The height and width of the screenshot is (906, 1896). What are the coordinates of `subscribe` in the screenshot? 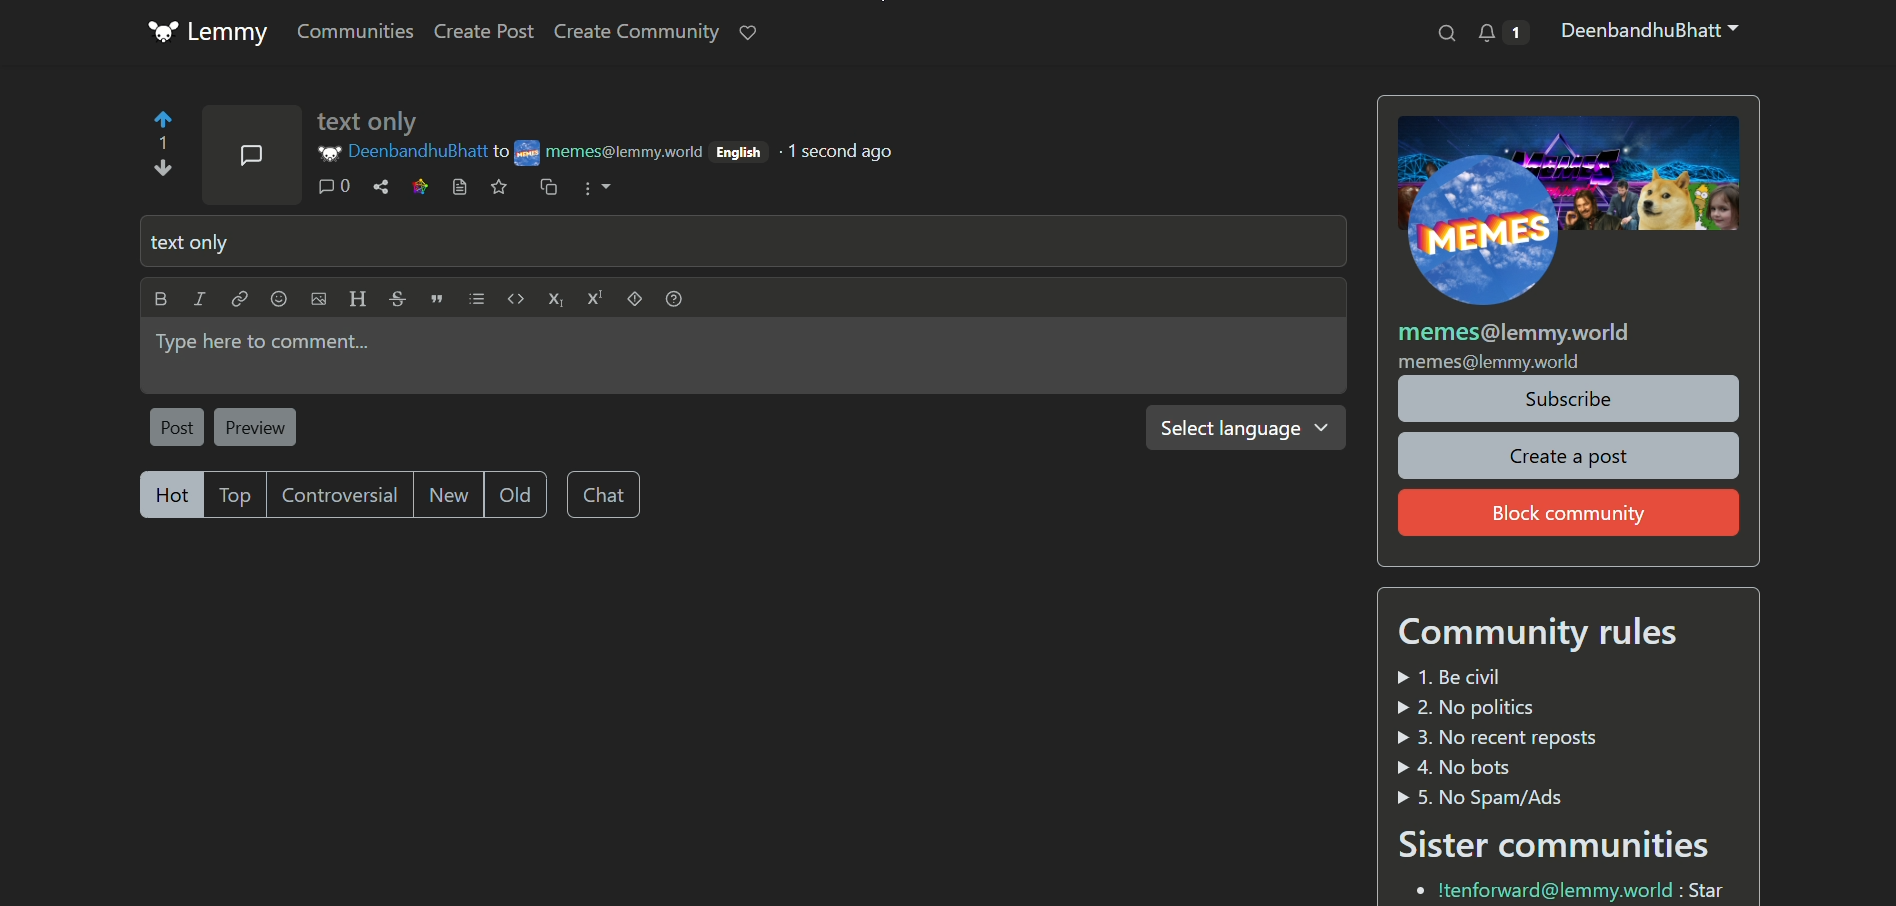 It's located at (1568, 399).